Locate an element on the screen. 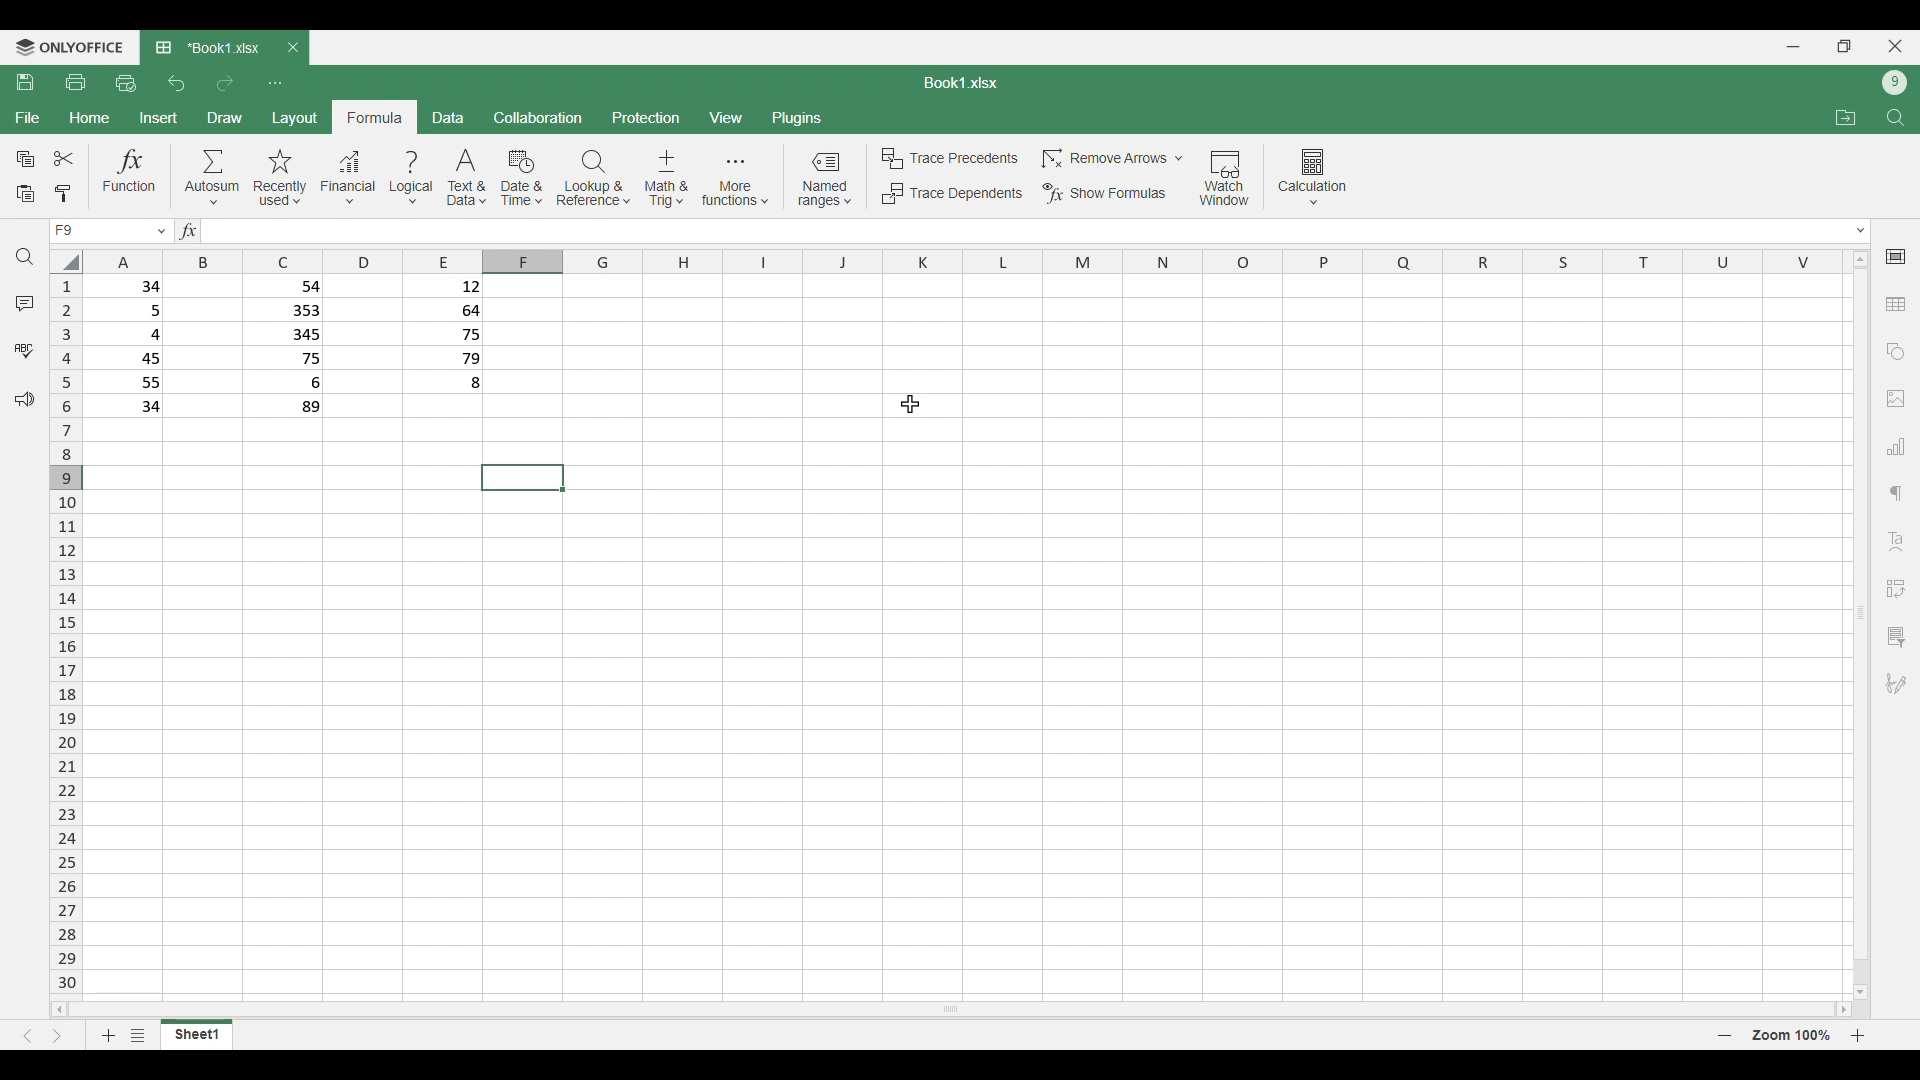  Logical is located at coordinates (412, 178).